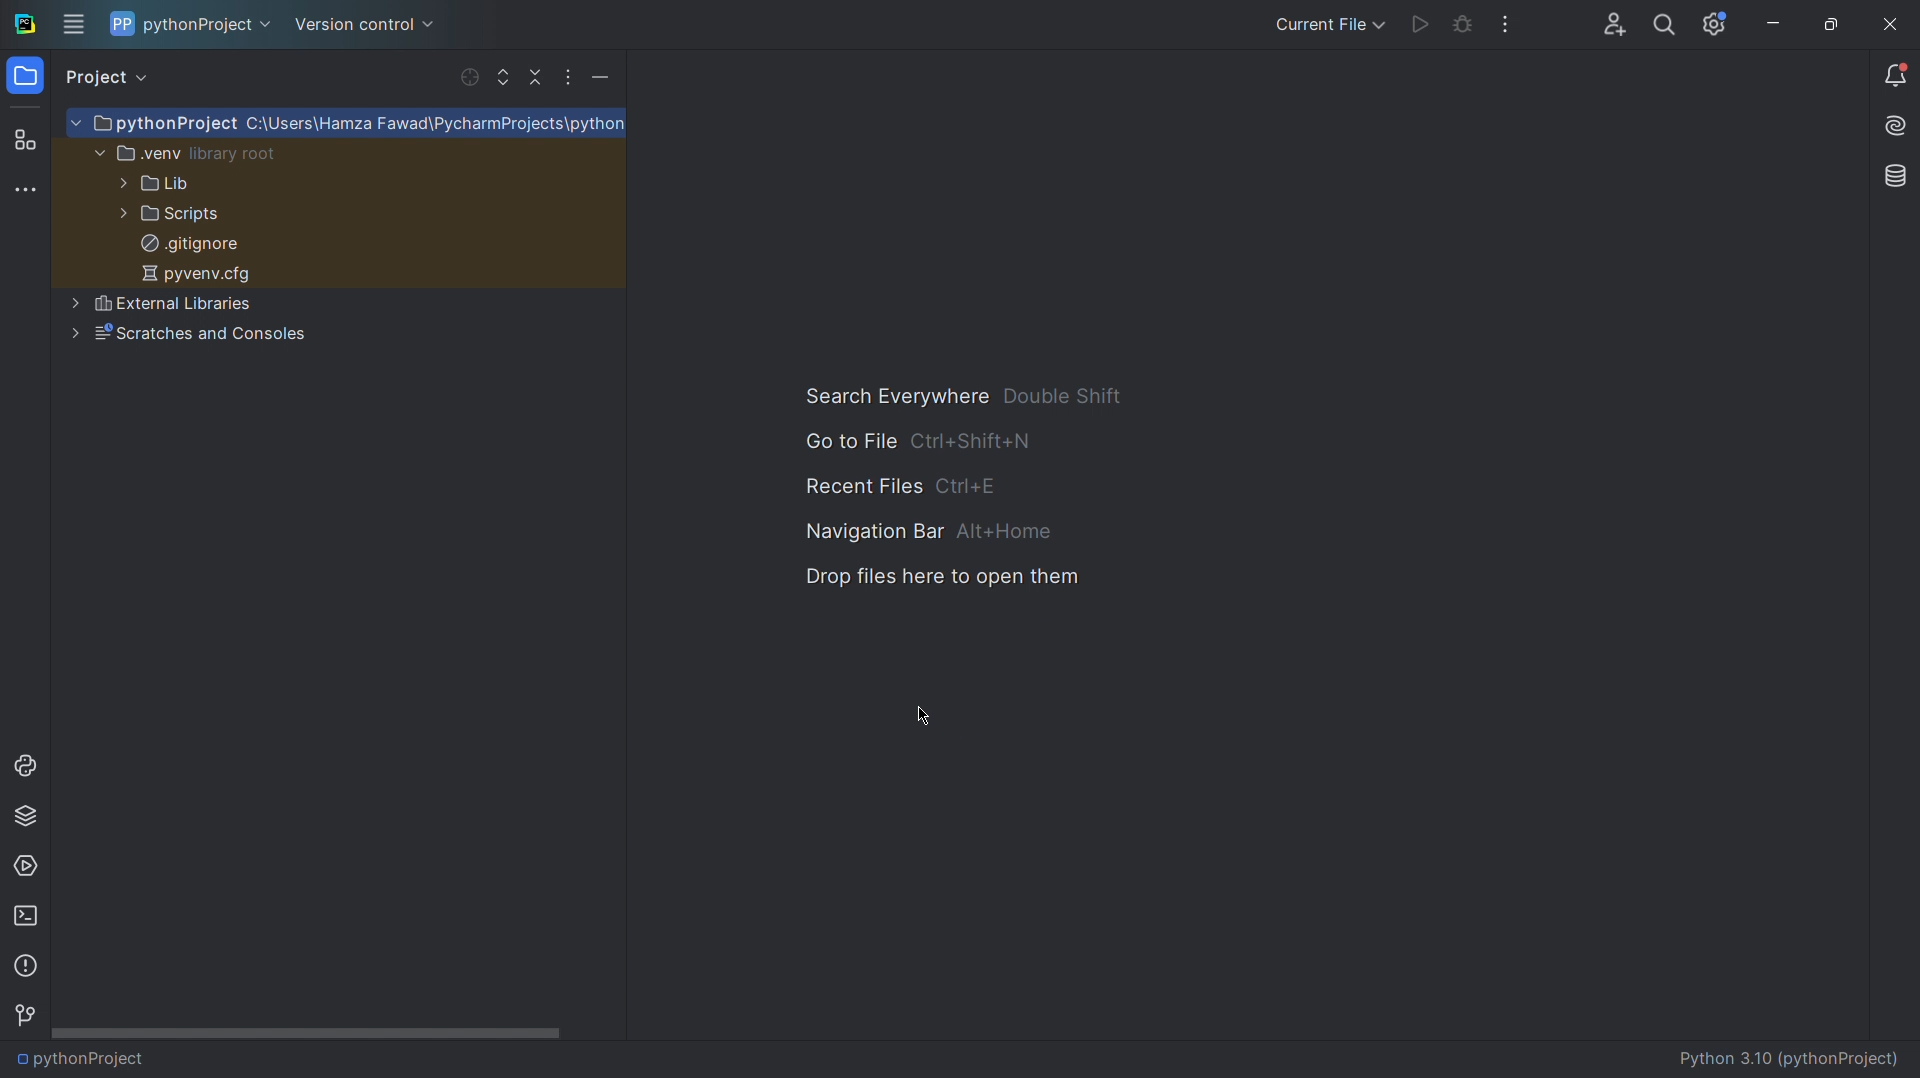 The height and width of the screenshot is (1078, 1920). What do you see at coordinates (1791, 1058) in the screenshot?
I see `Python 3.10 (pythonProject)` at bounding box center [1791, 1058].